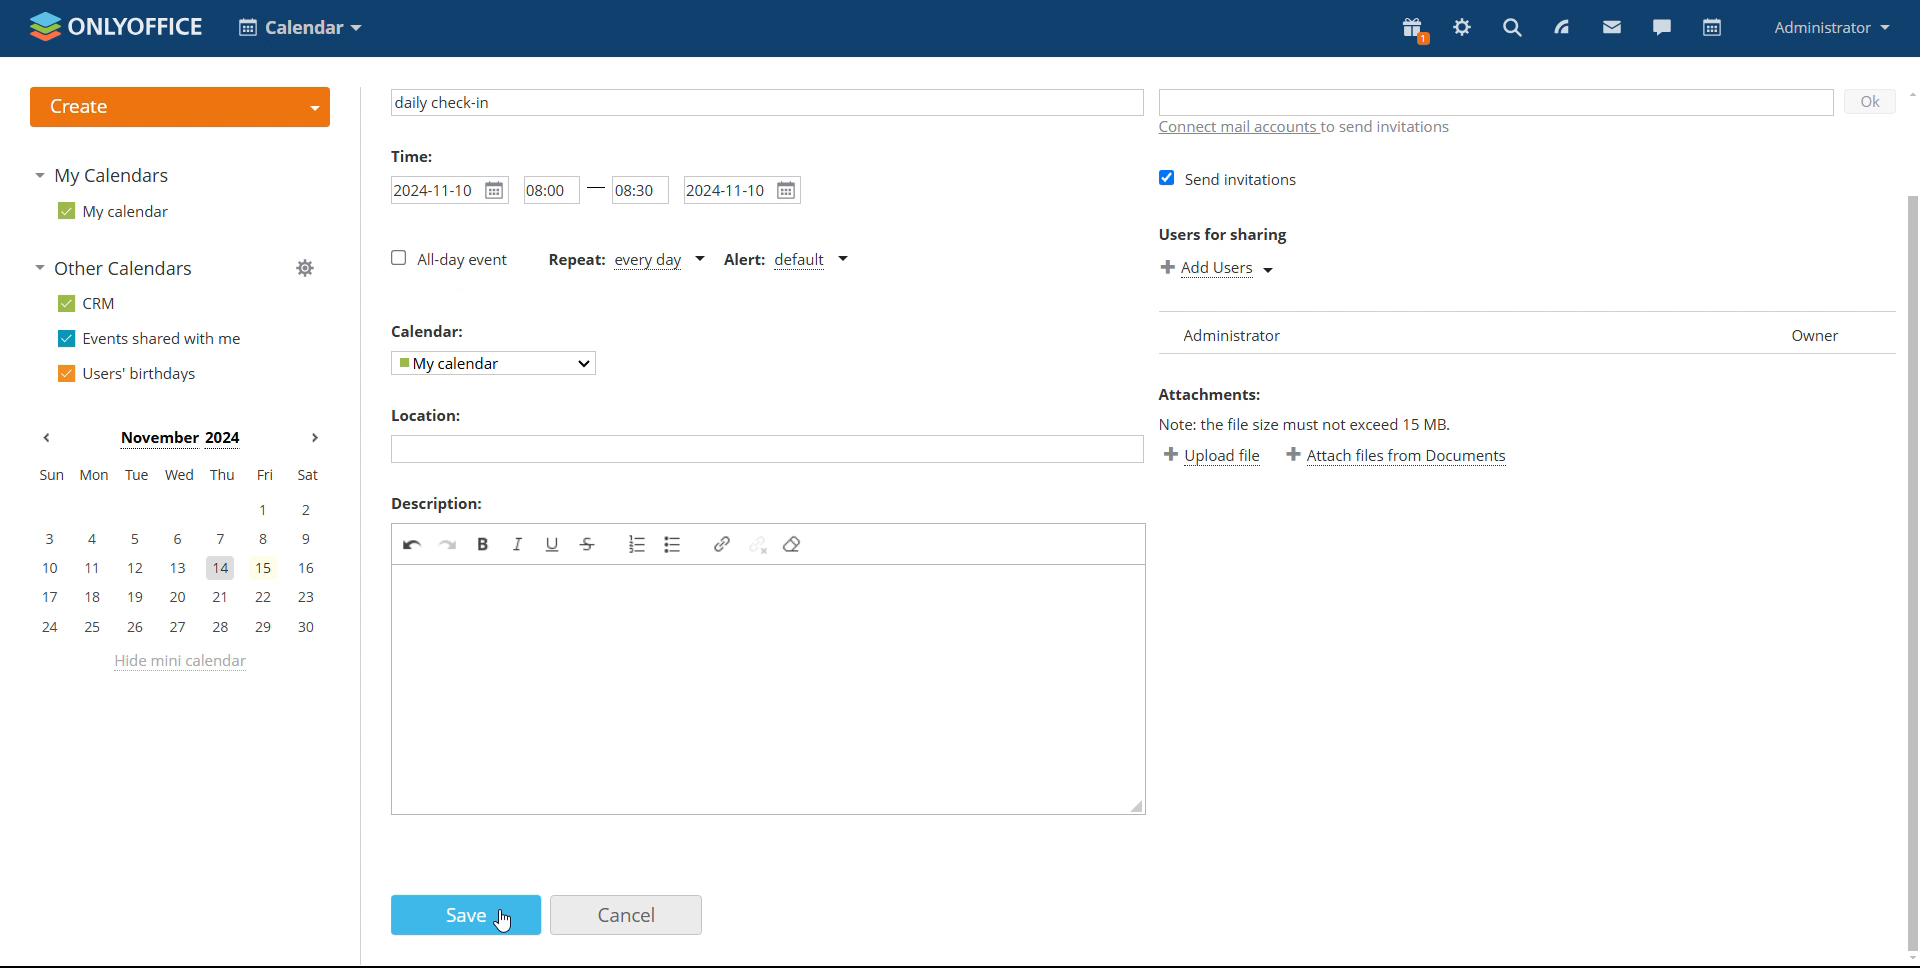 The width and height of the screenshot is (1920, 968). I want to click on add description, so click(759, 700).